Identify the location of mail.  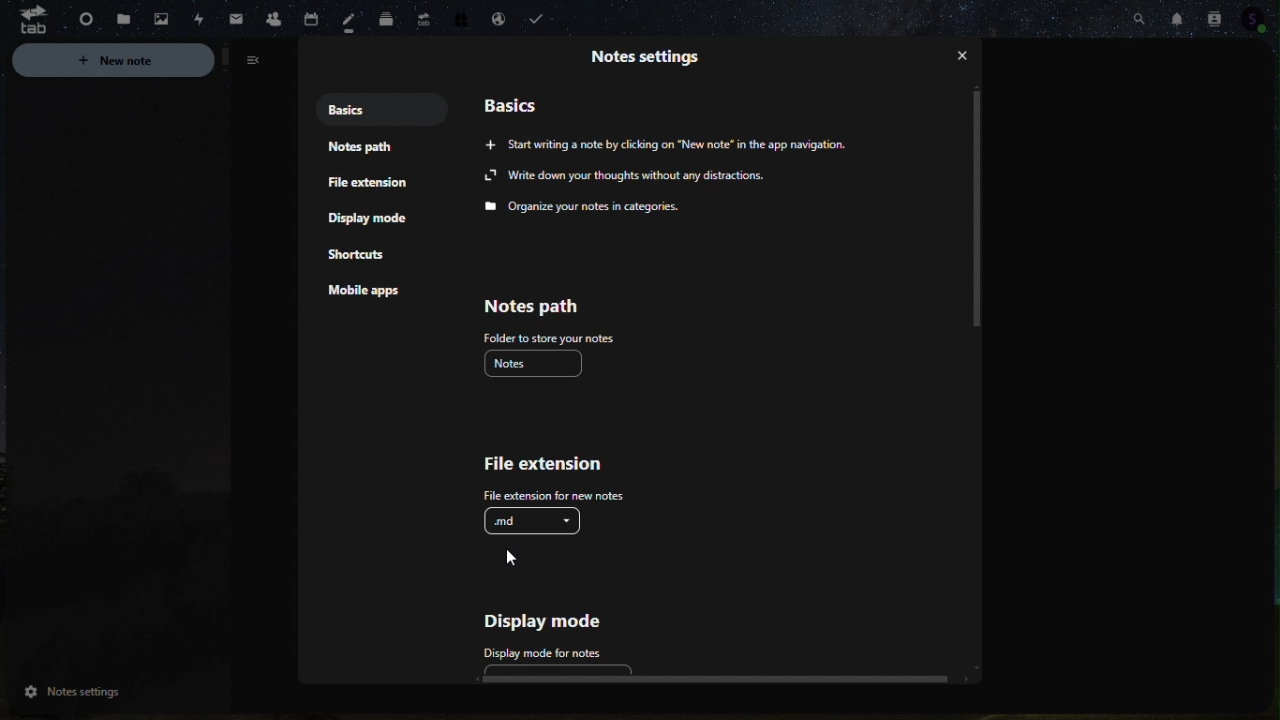
(229, 19).